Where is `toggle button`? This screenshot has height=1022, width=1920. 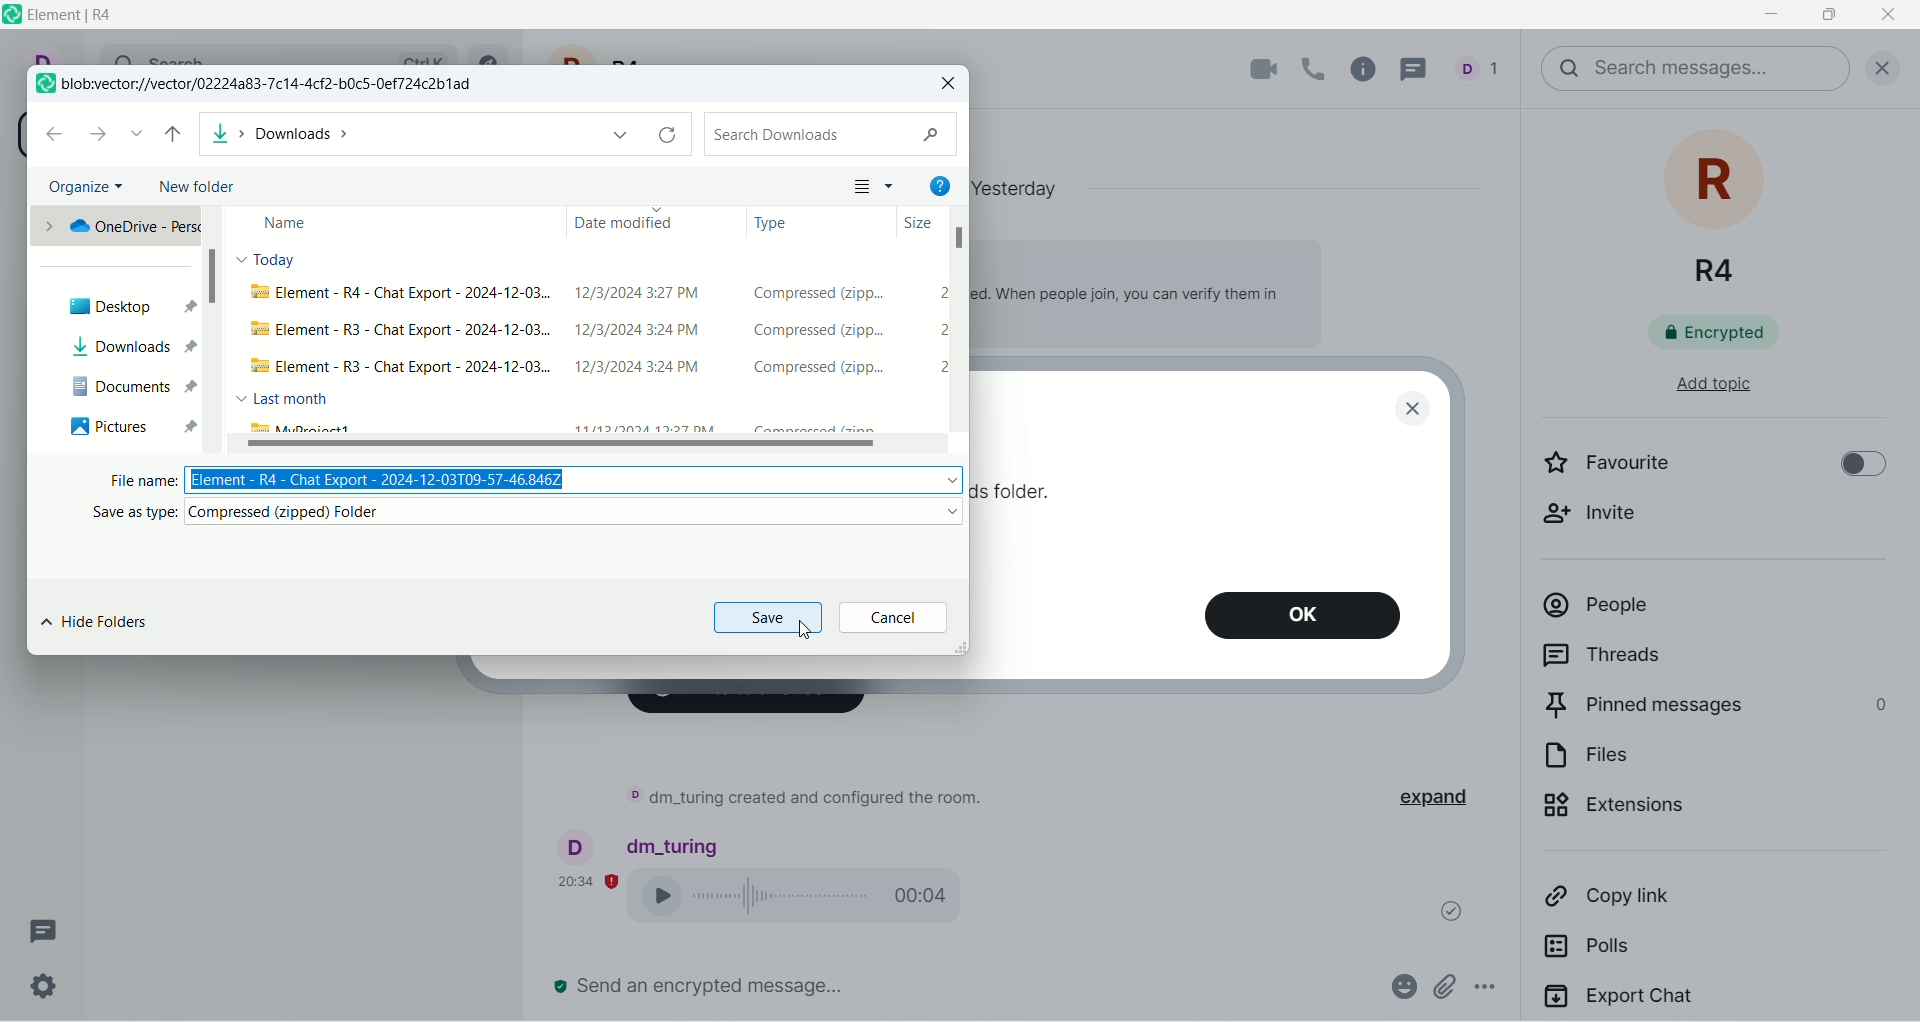 toggle button is located at coordinates (1853, 467).